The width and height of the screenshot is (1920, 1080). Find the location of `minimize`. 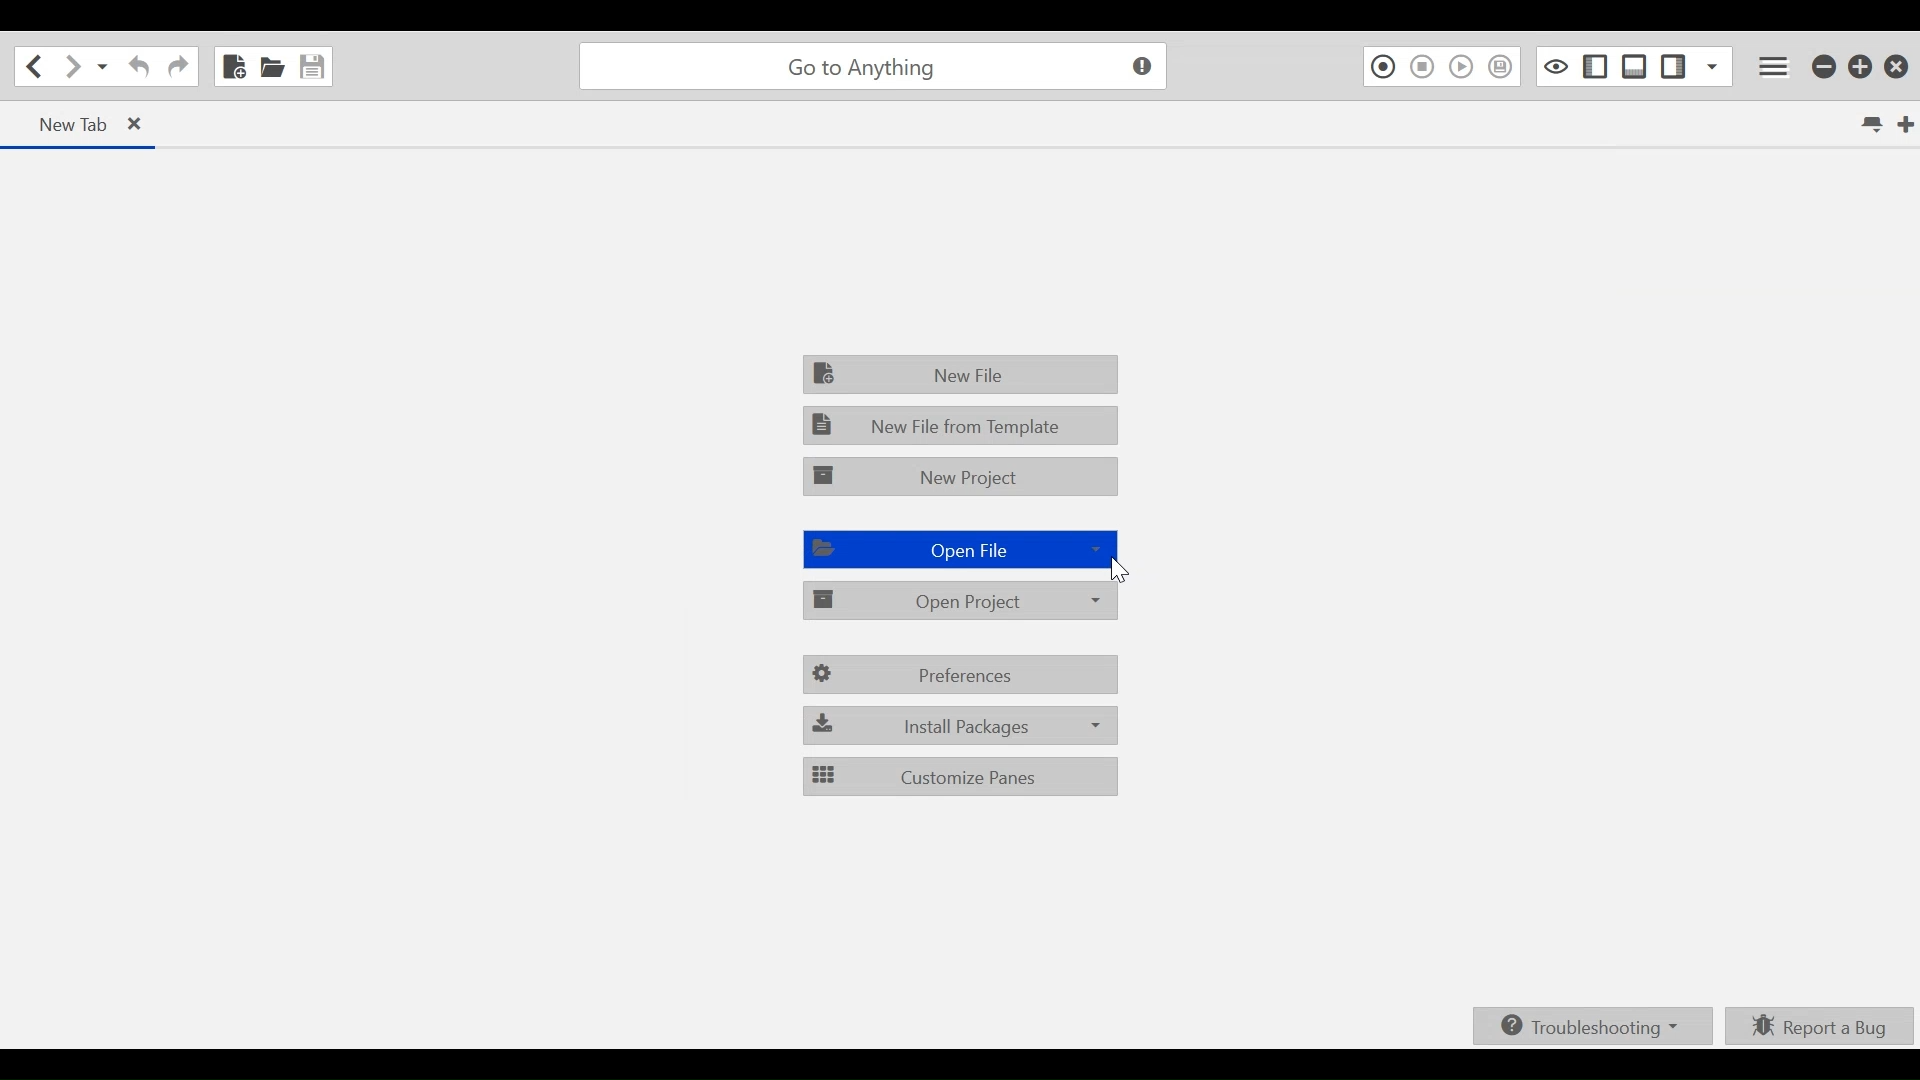

minimize is located at coordinates (1823, 64).